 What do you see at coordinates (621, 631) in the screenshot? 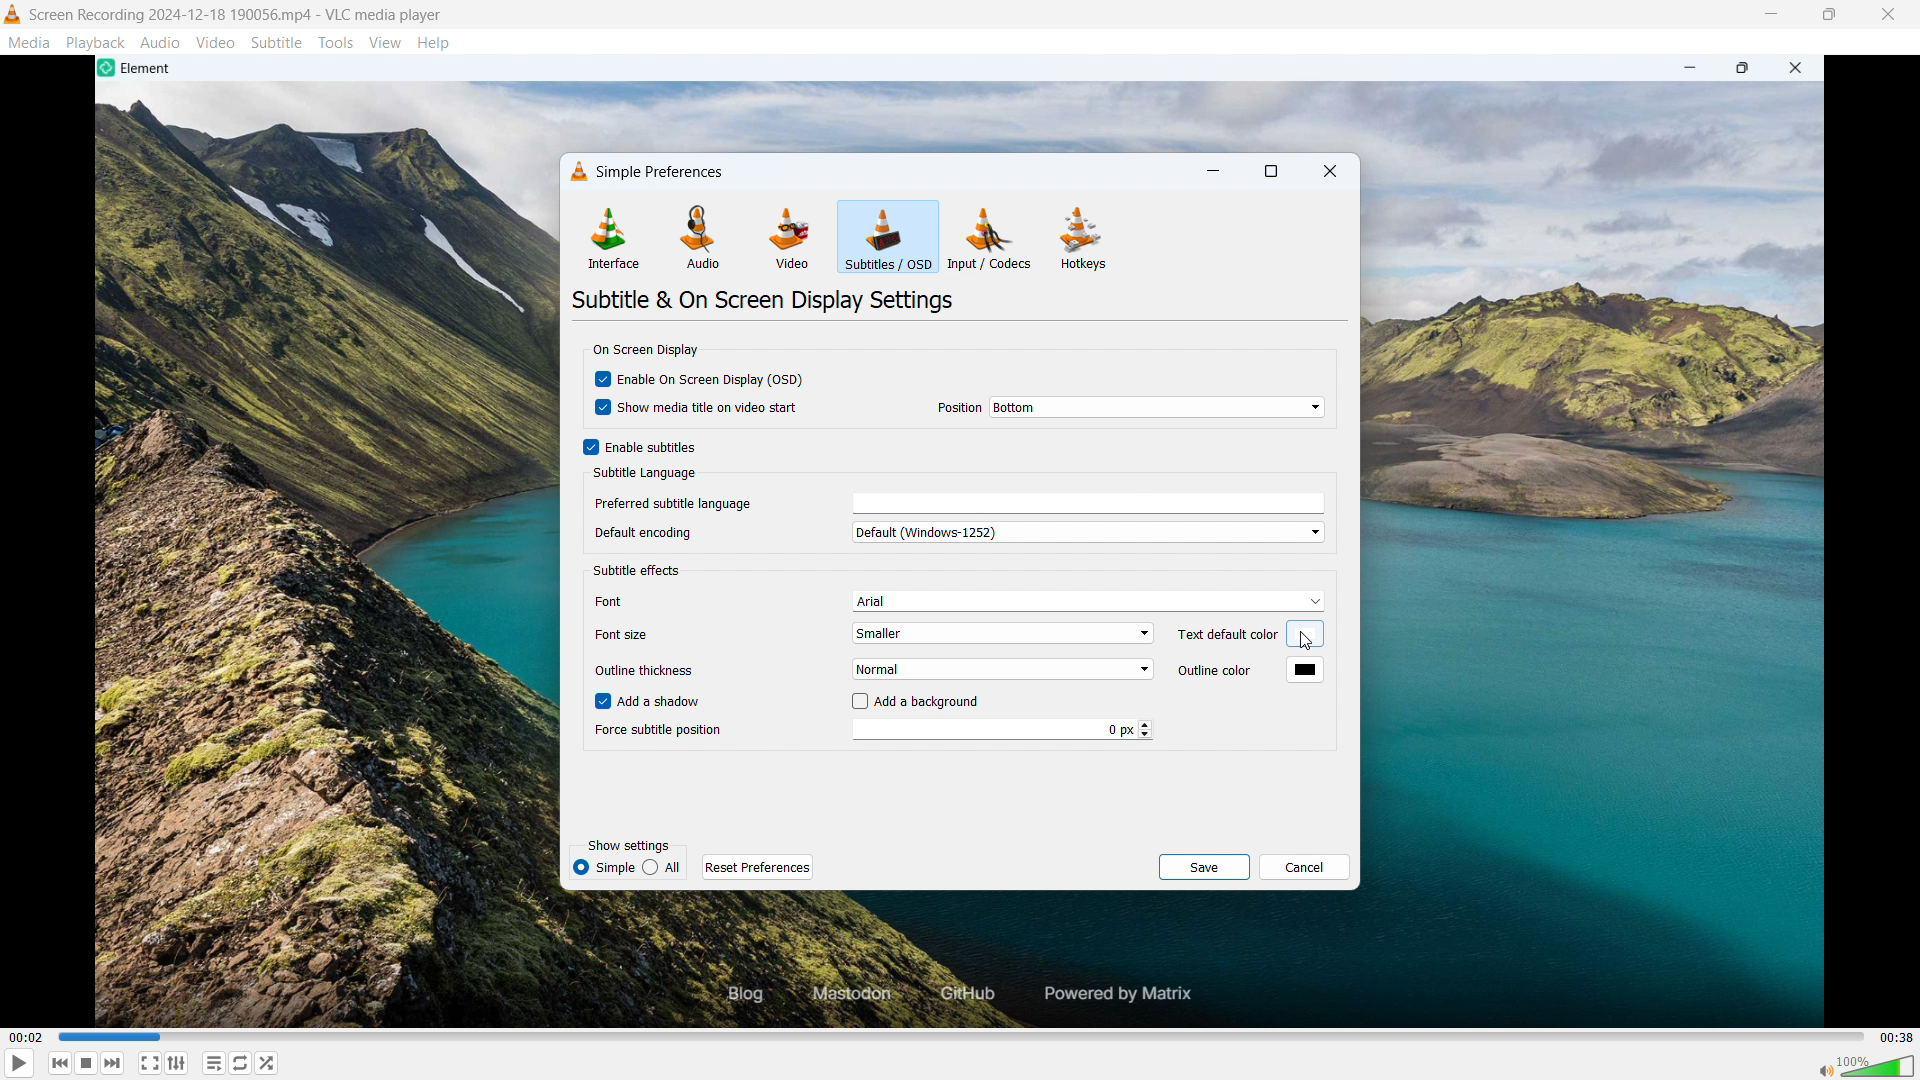
I see `` at bounding box center [621, 631].